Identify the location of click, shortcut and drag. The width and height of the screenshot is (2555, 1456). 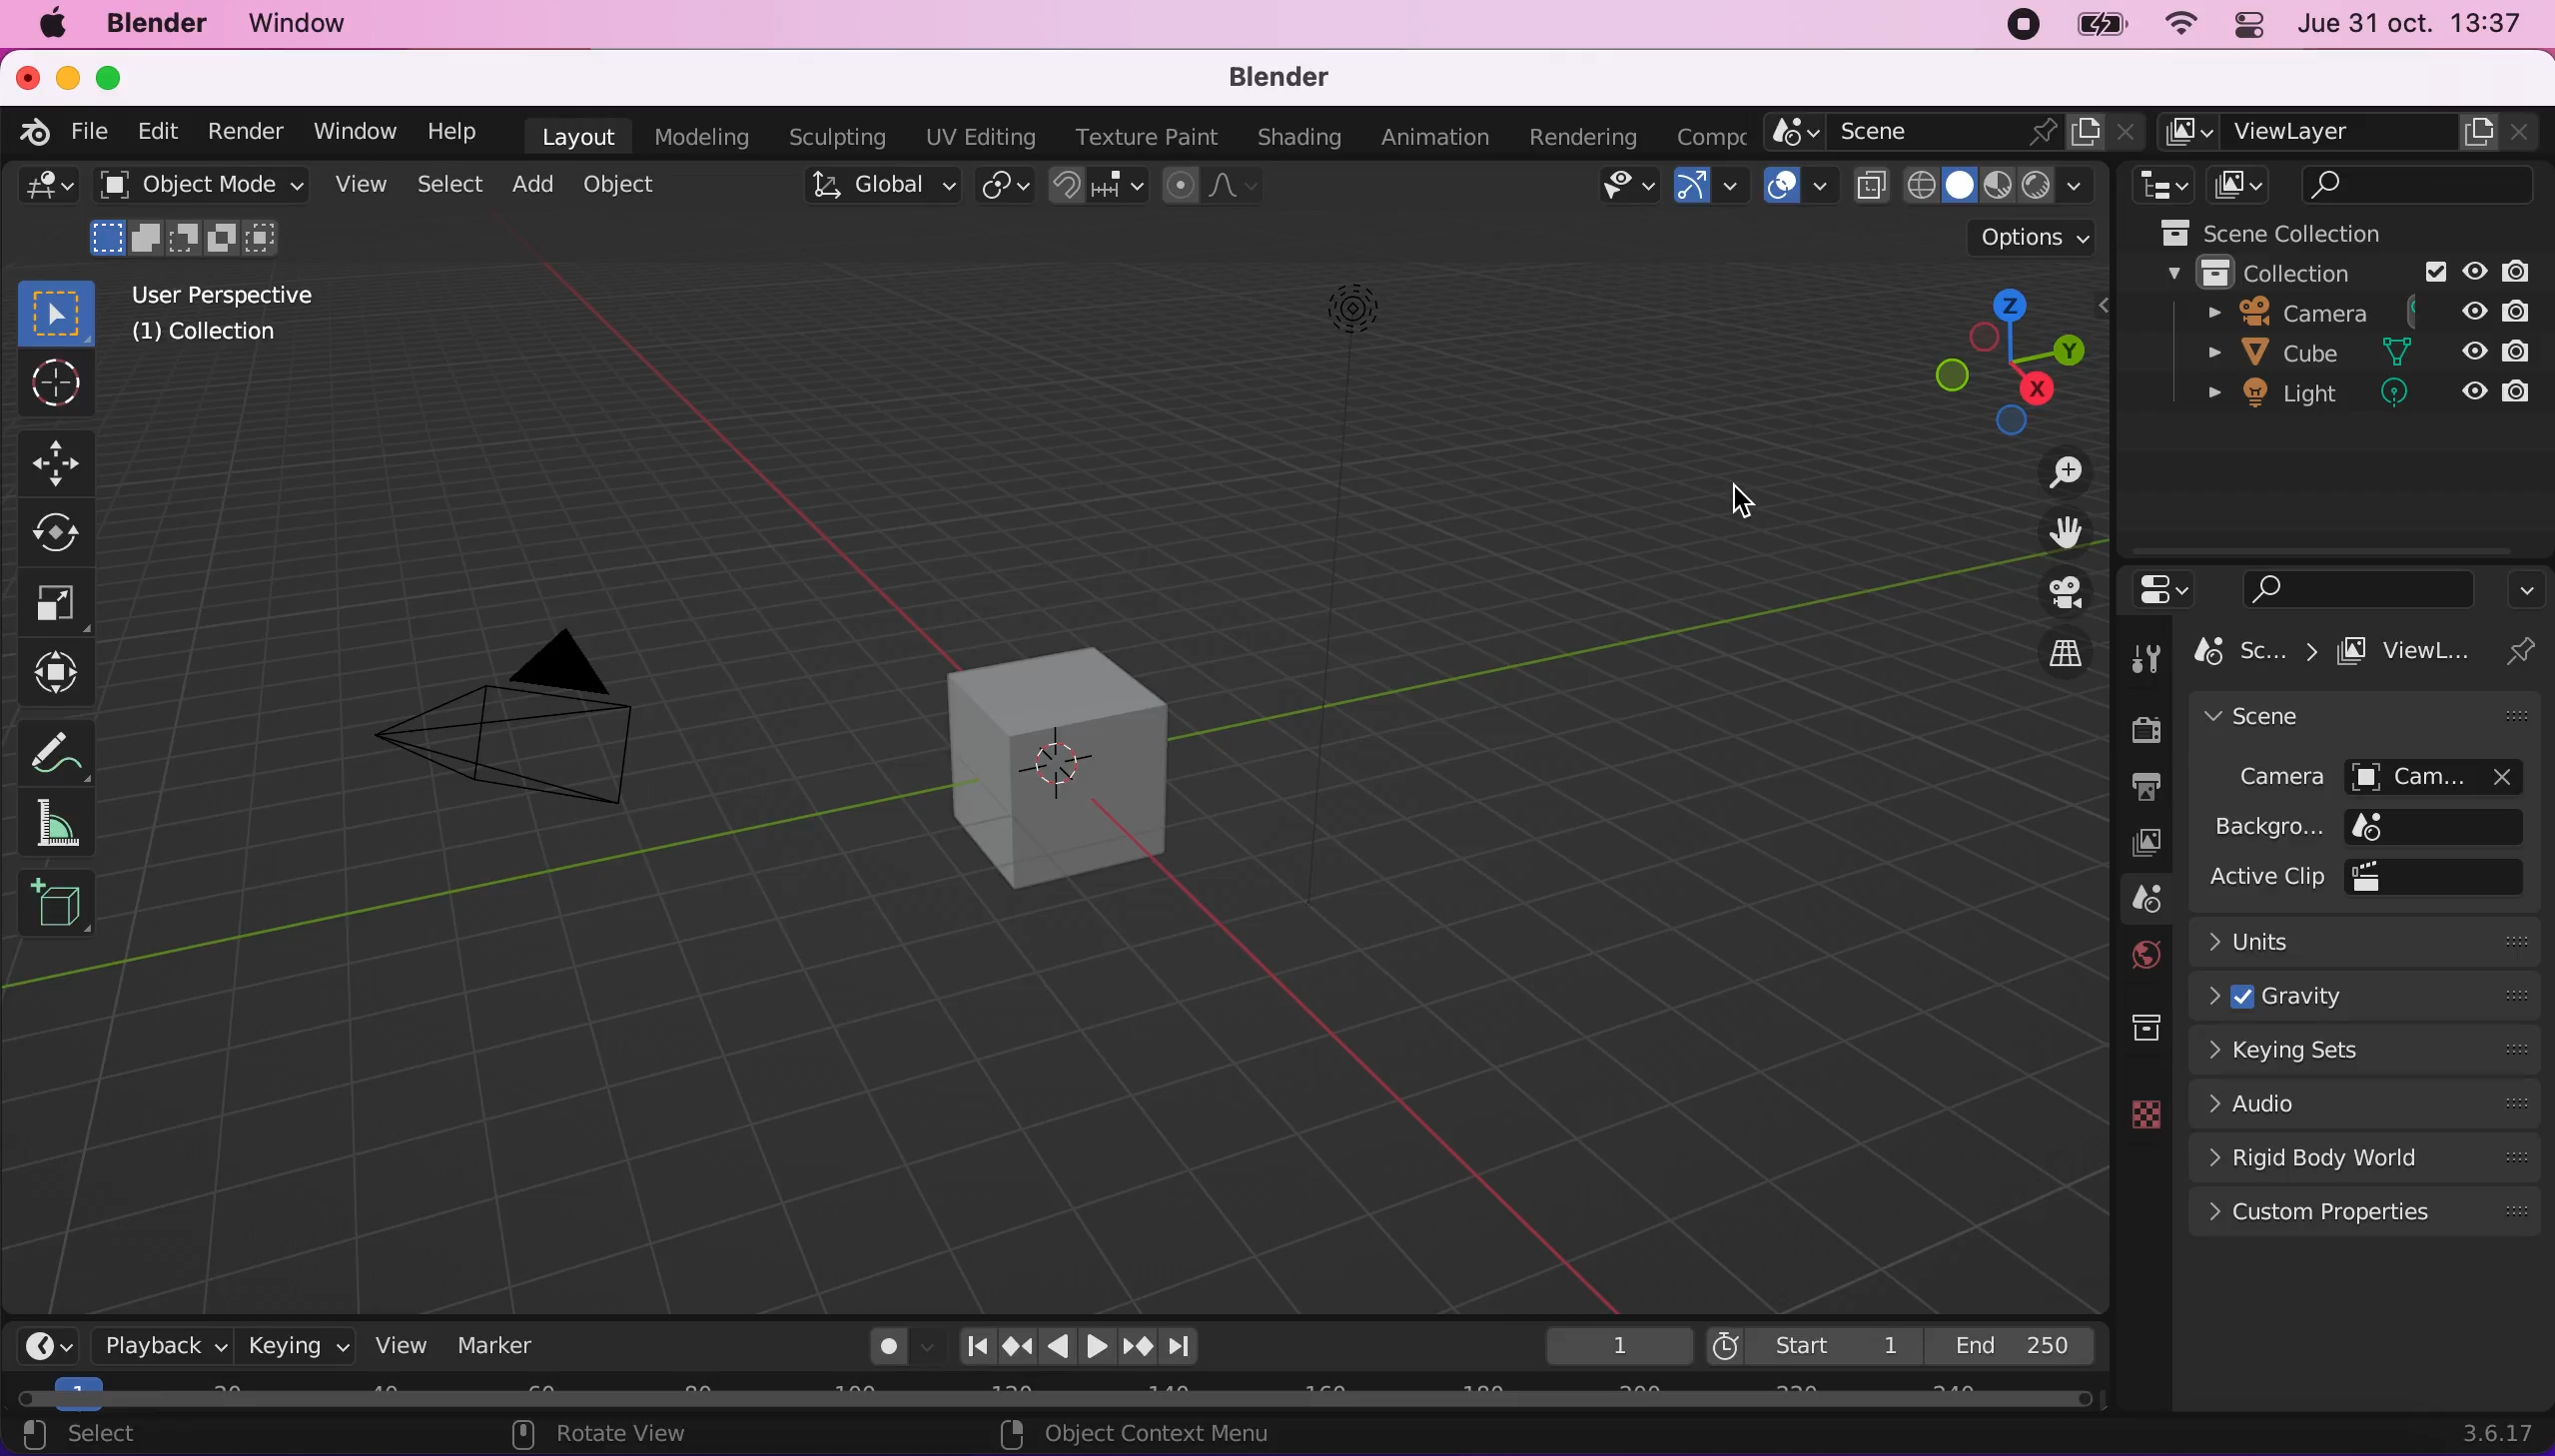
(1987, 362).